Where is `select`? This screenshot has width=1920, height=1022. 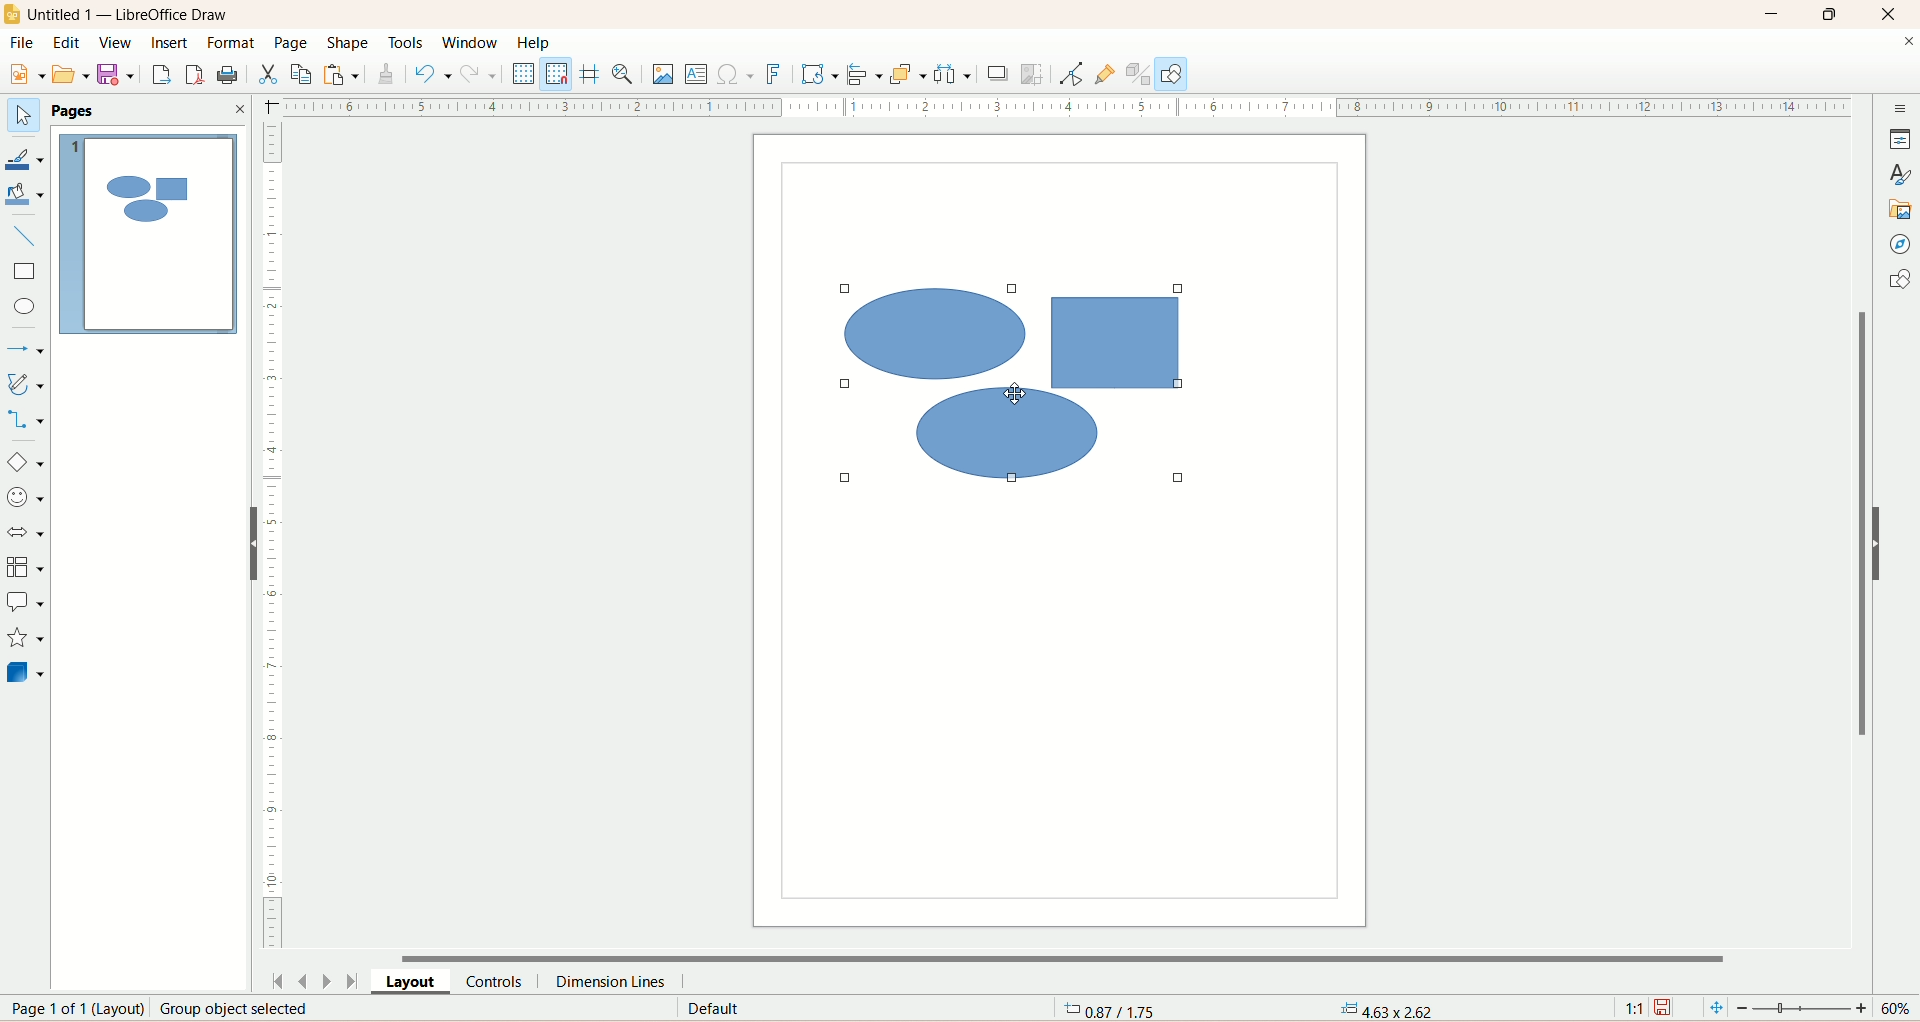 select is located at coordinates (24, 115).